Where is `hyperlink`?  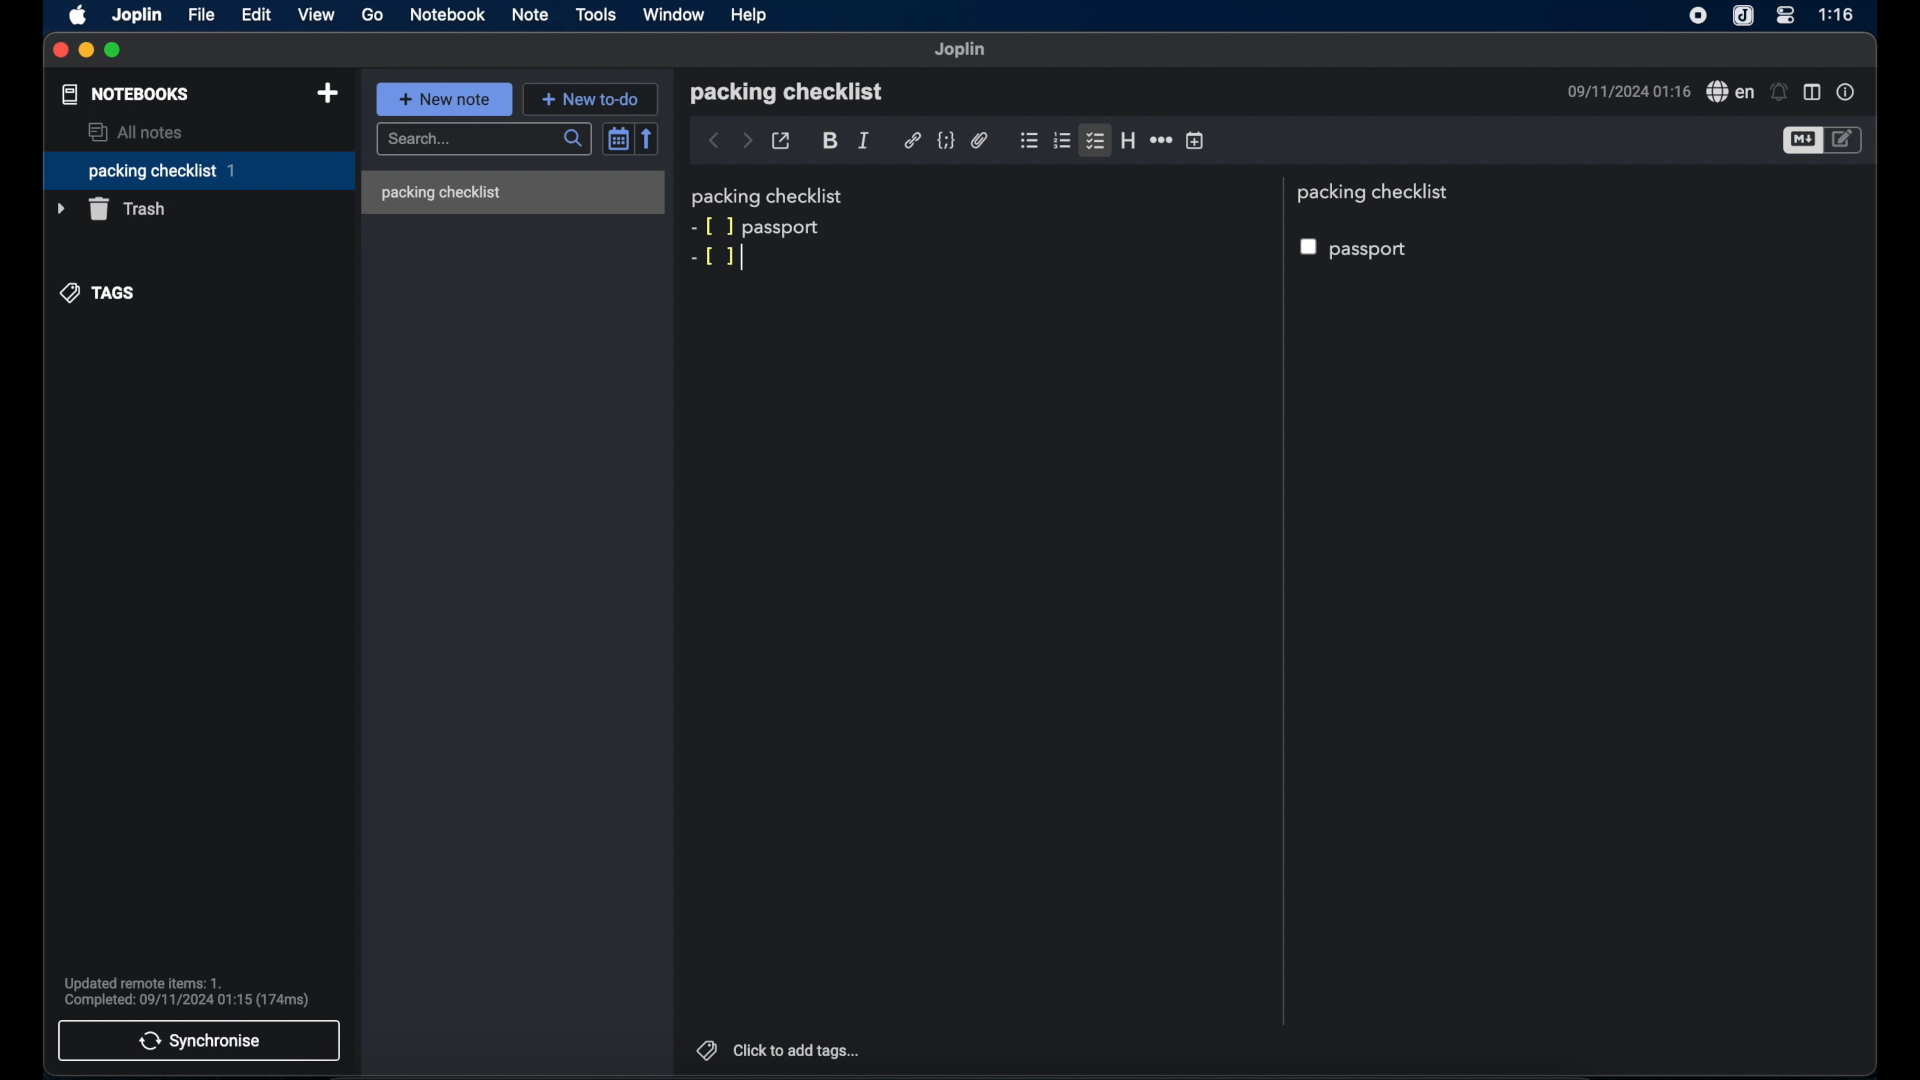
hyperlink is located at coordinates (912, 141).